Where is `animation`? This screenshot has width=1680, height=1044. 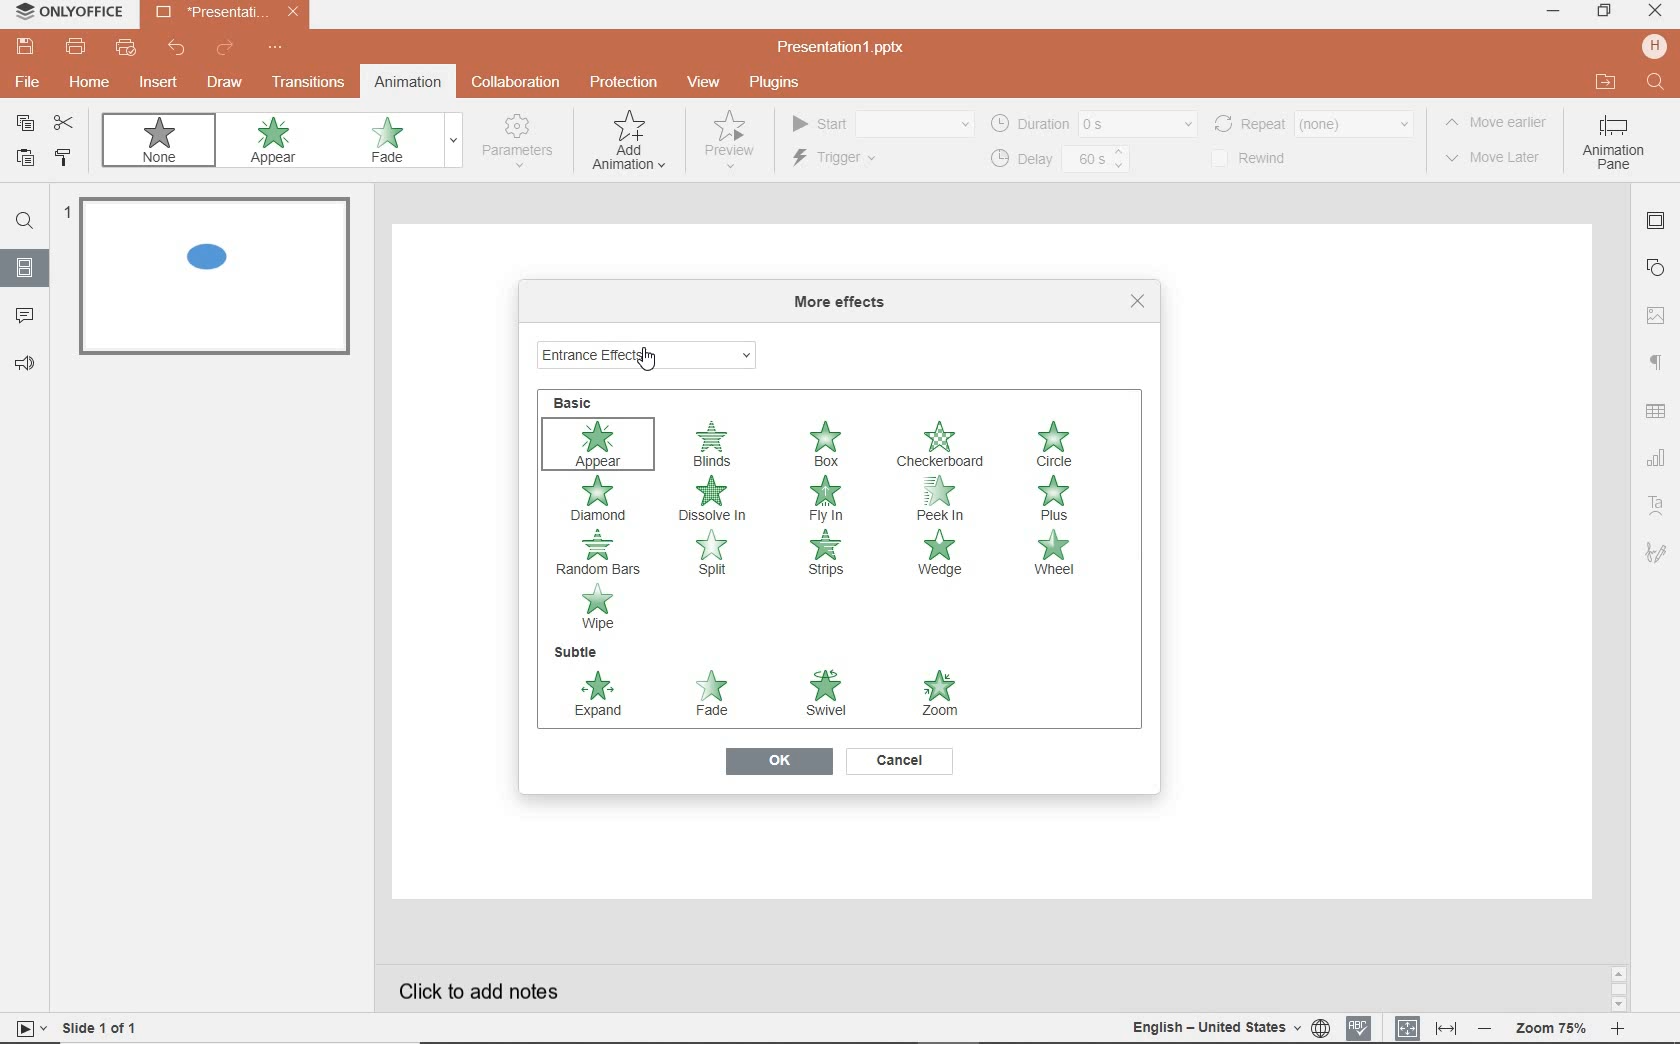 animation is located at coordinates (407, 81).